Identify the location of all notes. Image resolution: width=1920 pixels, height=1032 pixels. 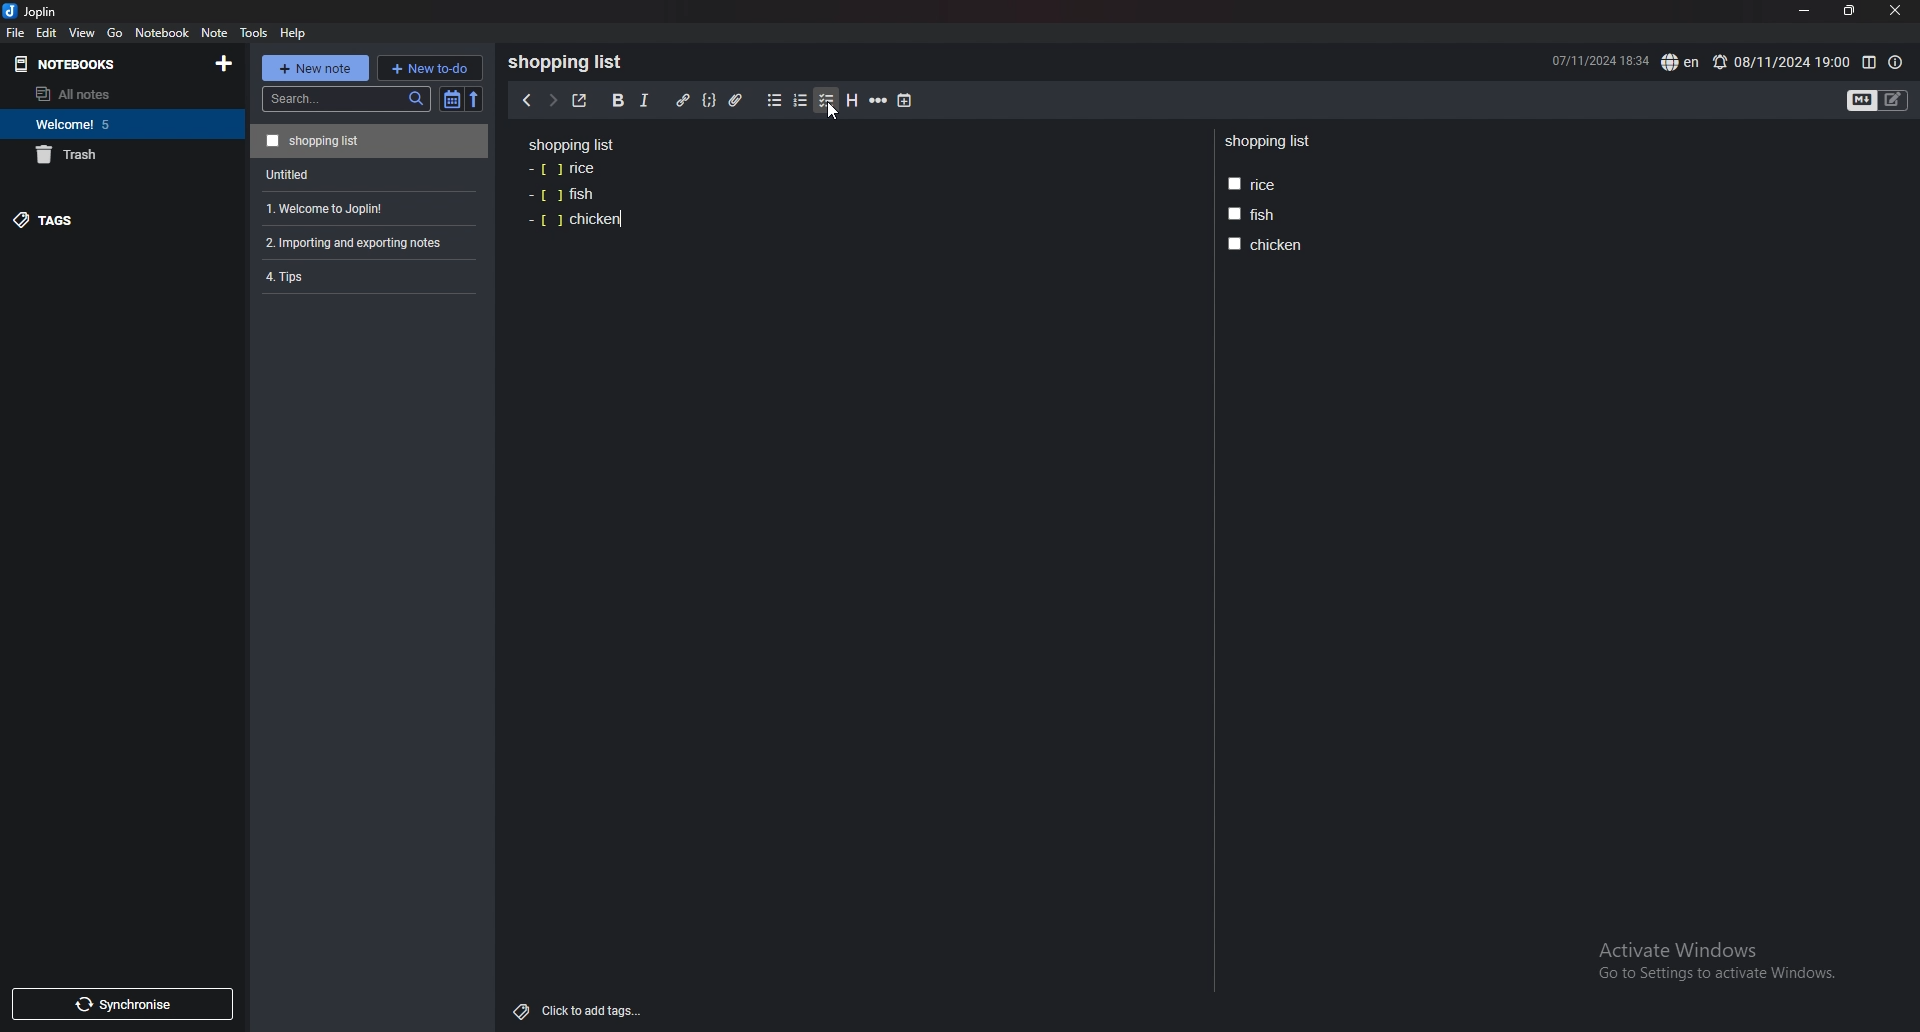
(113, 94).